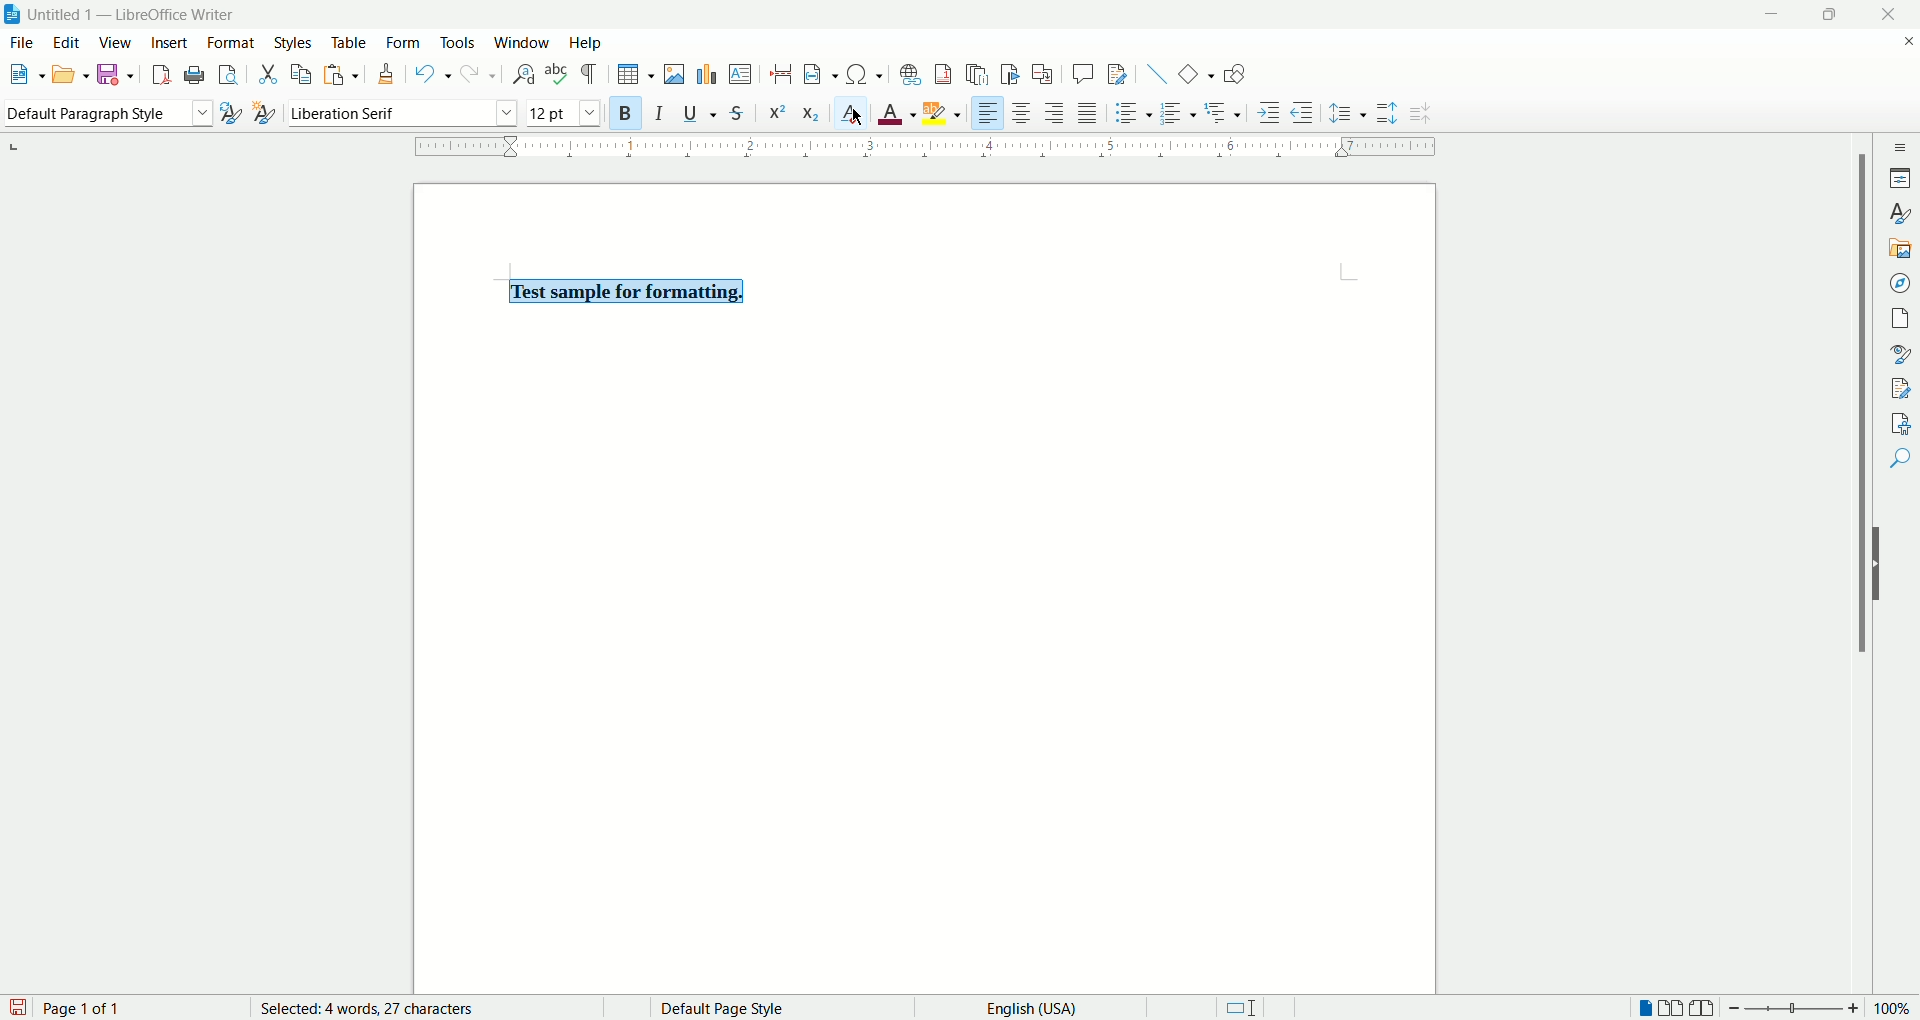  What do you see at coordinates (343, 76) in the screenshot?
I see `paste` at bounding box center [343, 76].